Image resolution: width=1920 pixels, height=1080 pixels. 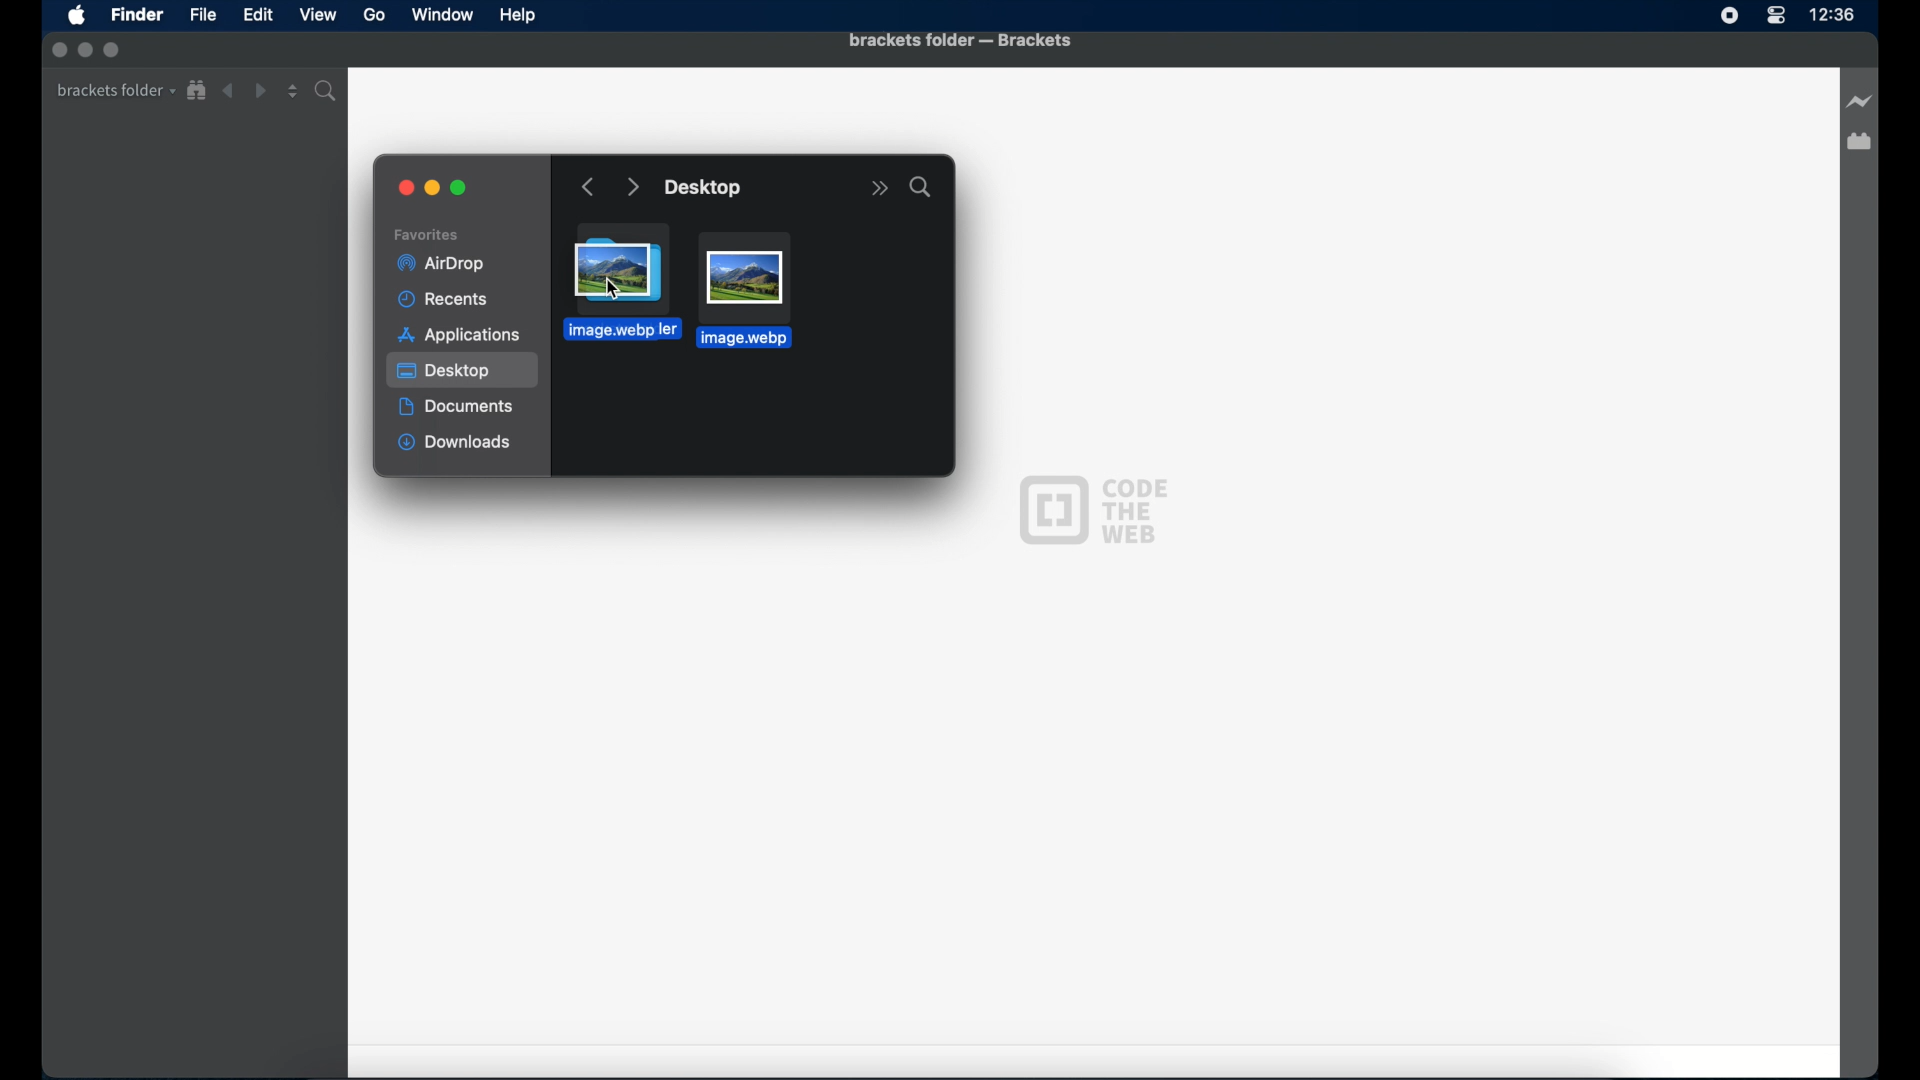 I want to click on brackets folder - brackets, so click(x=960, y=42).